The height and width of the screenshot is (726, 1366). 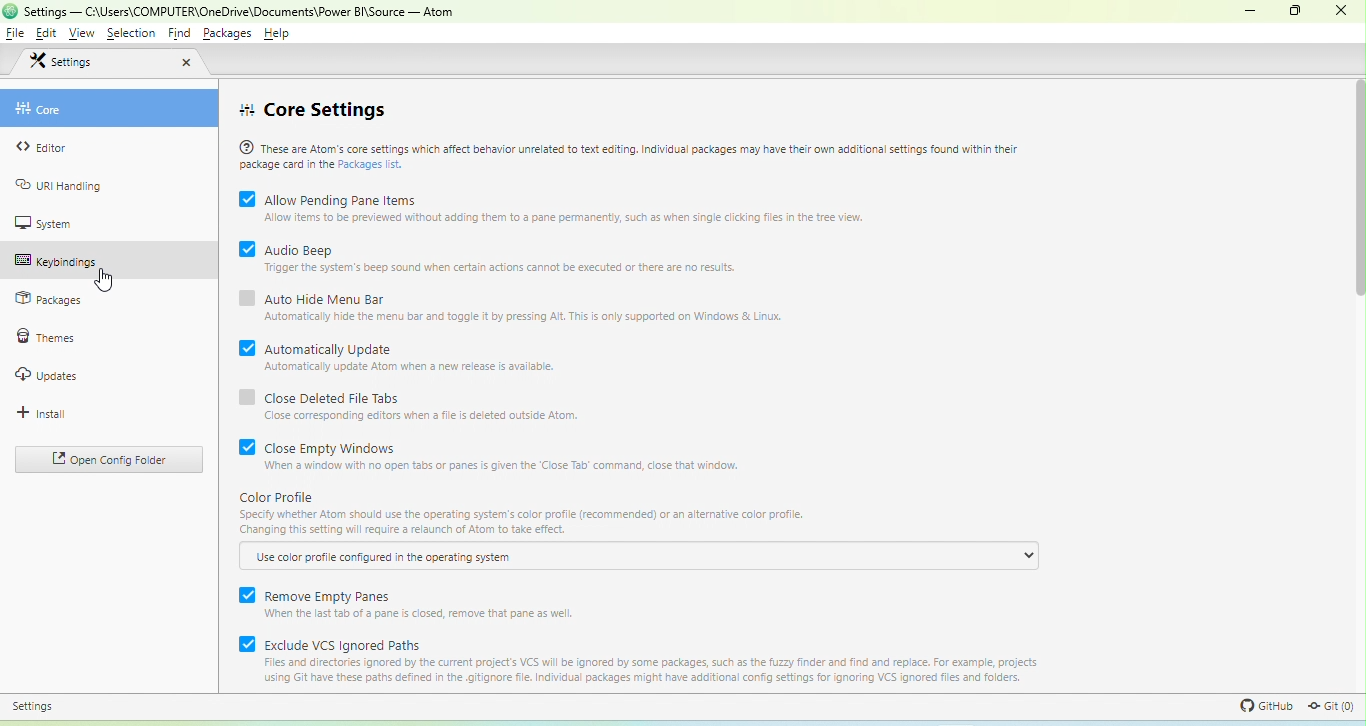 I want to click on uri handling, so click(x=60, y=184).